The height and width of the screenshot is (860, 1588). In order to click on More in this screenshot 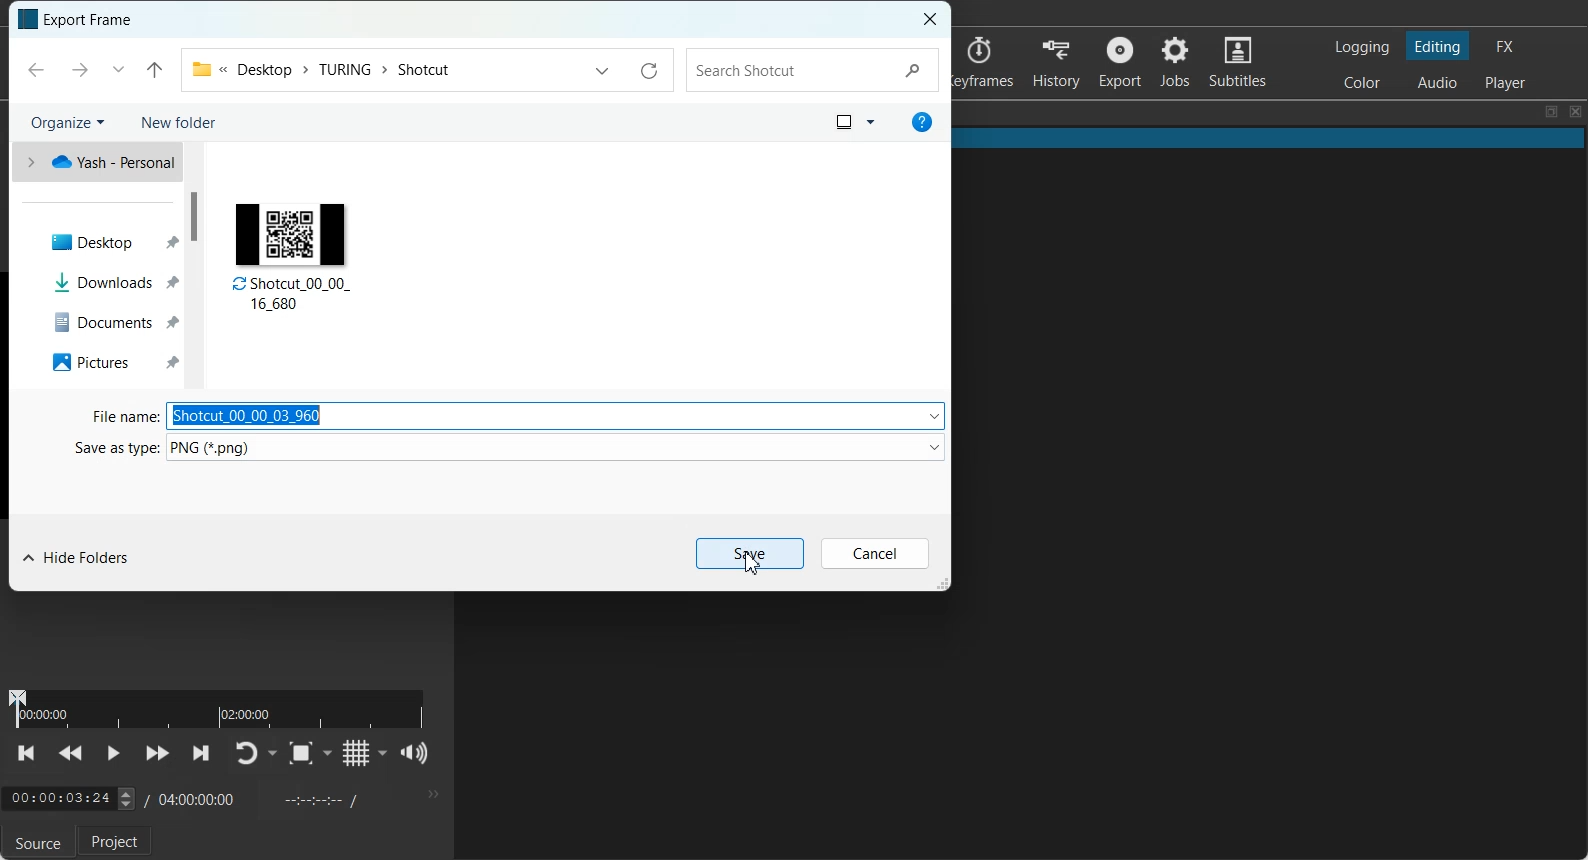, I will do `click(431, 794)`.